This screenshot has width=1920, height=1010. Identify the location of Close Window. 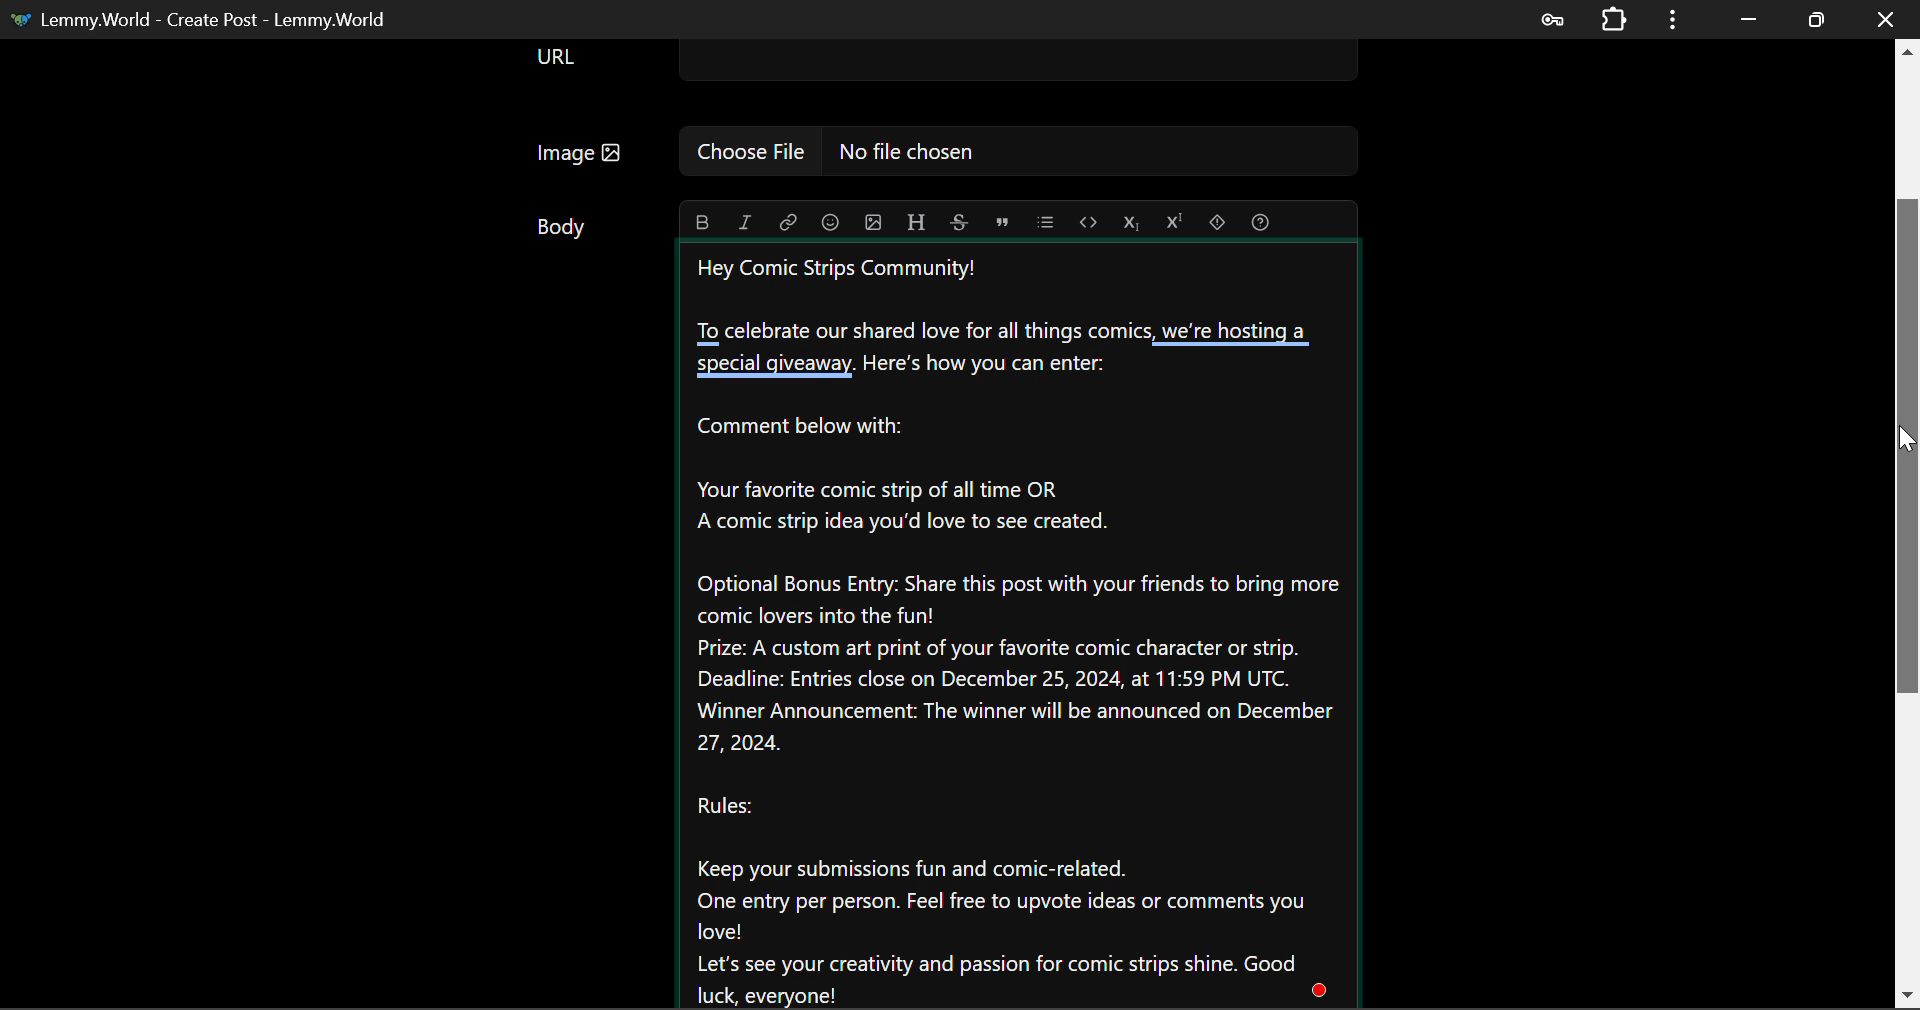
(1885, 17).